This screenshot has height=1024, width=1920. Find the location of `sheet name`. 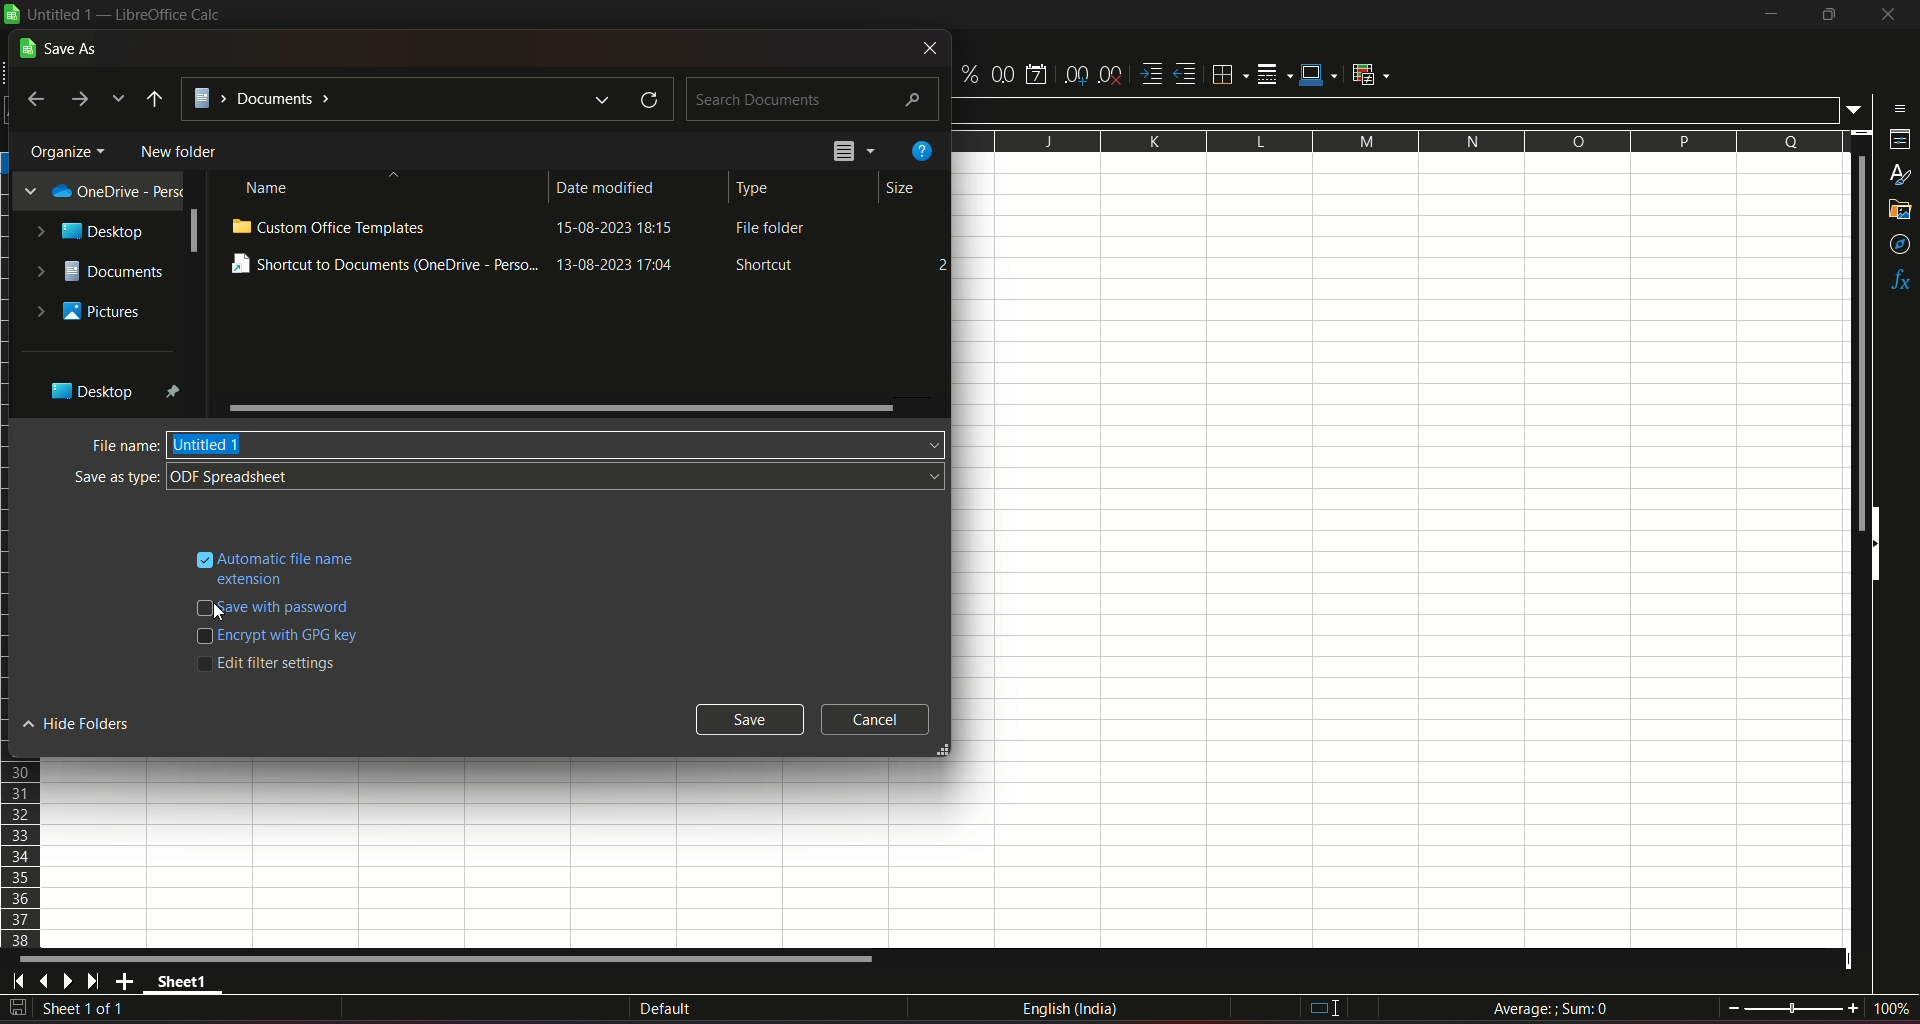

sheet name is located at coordinates (186, 984).